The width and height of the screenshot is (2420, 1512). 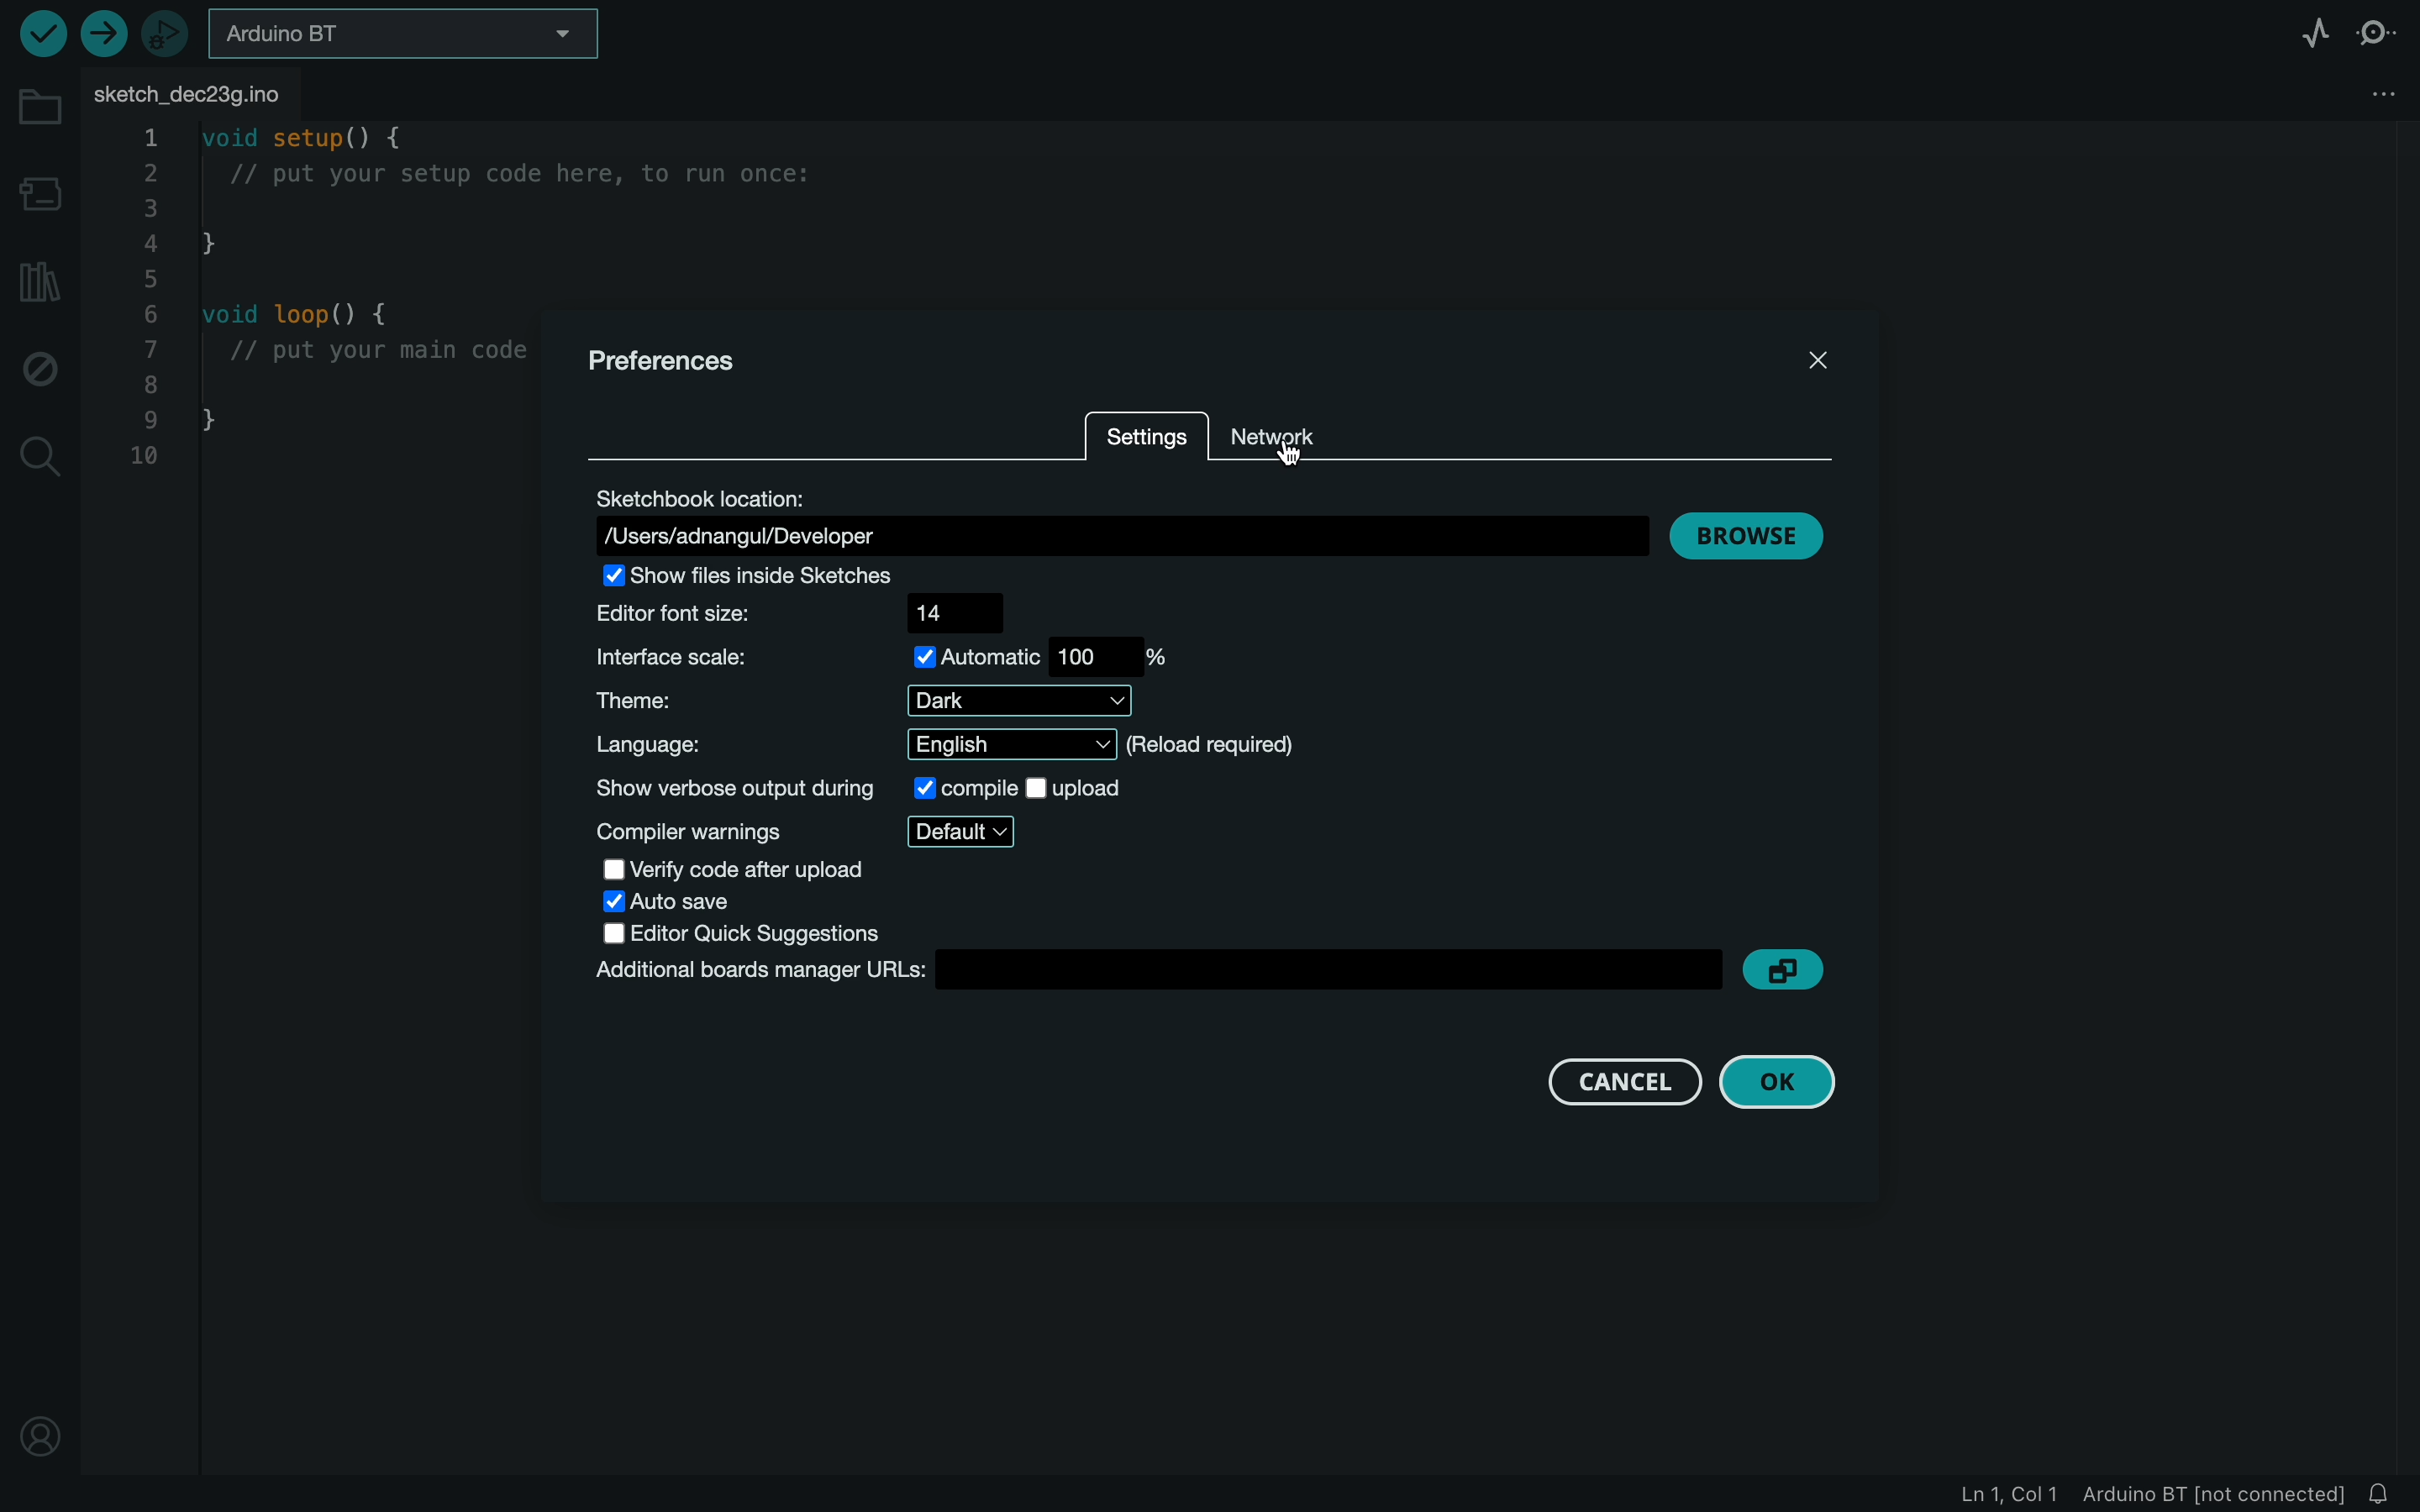 What do you see at coordinates (40, 106) in the screenshot?
I see `folder` at bounding box center [40, 106].